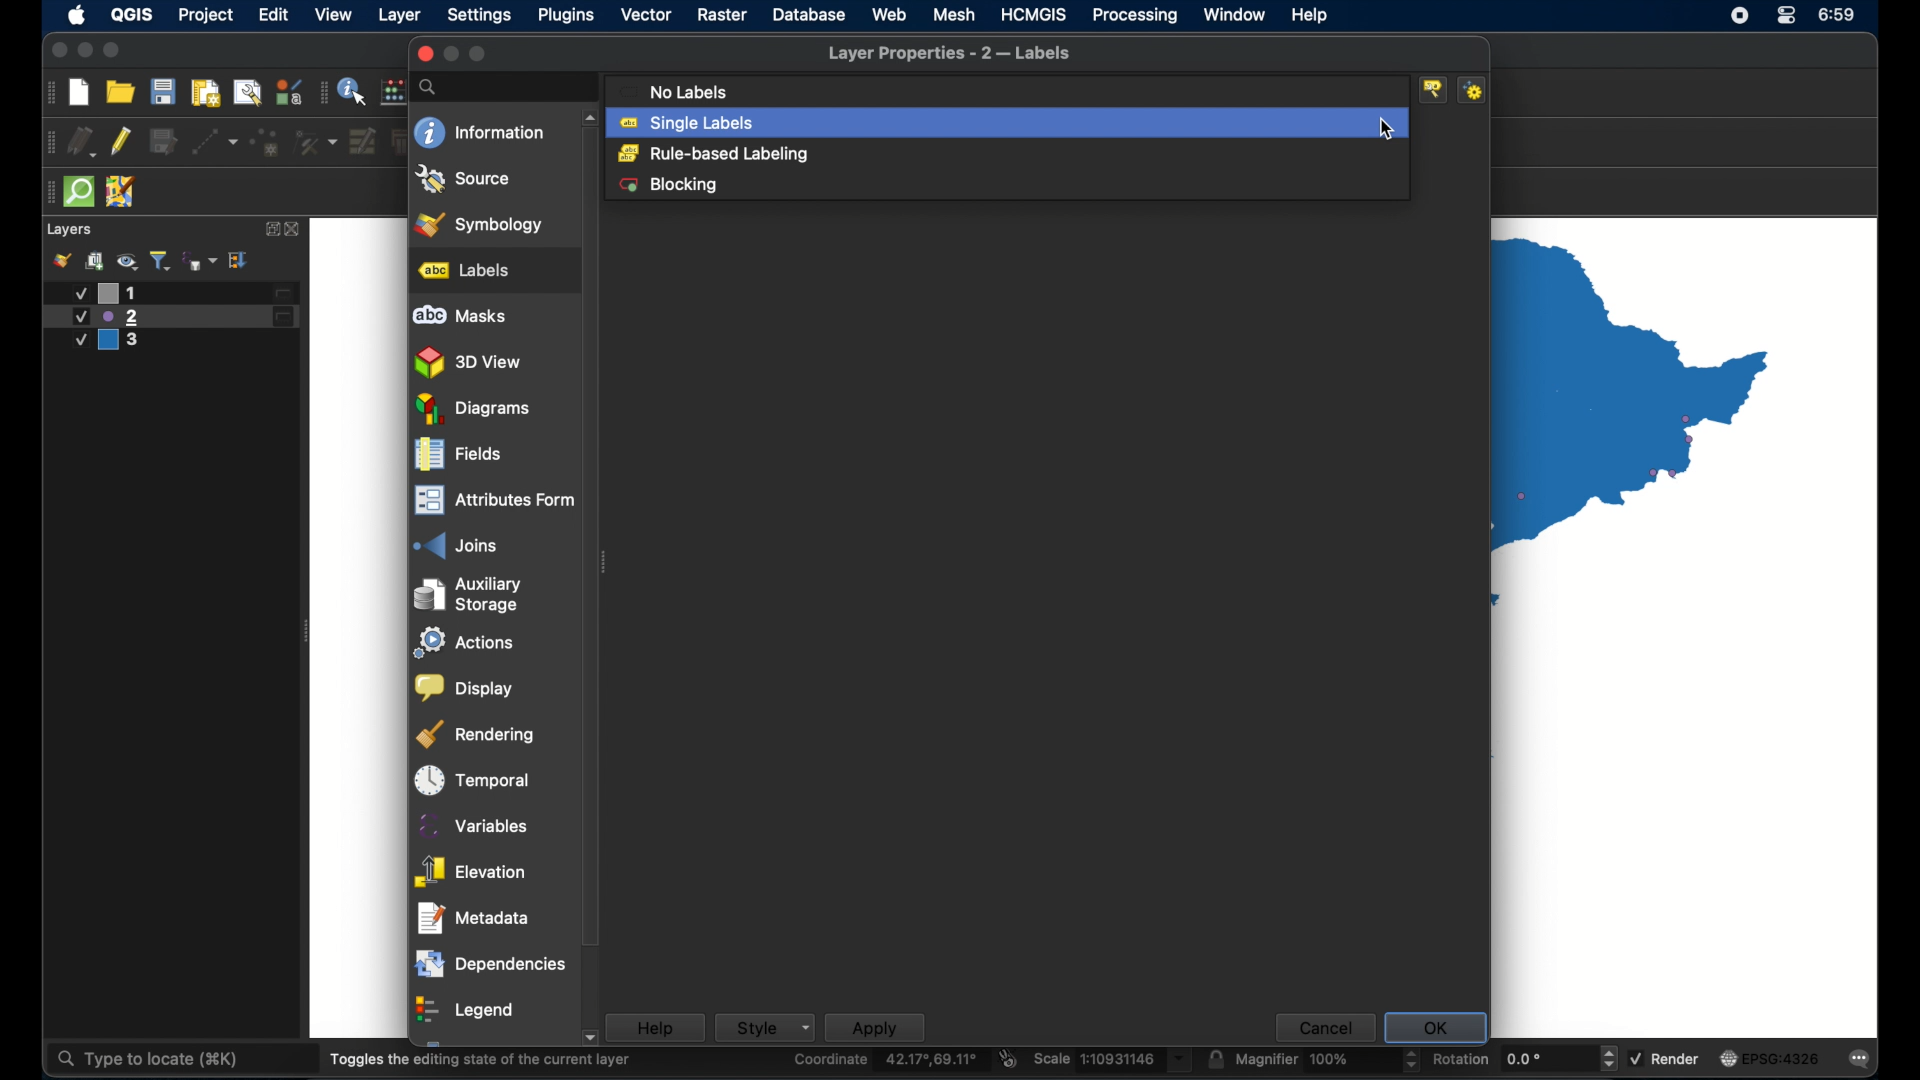 The image size is (1920, 1080). What do you see at coordinates (489, 965) in the screenshot?
I see `dependencies` at bounding box center [489, 965].